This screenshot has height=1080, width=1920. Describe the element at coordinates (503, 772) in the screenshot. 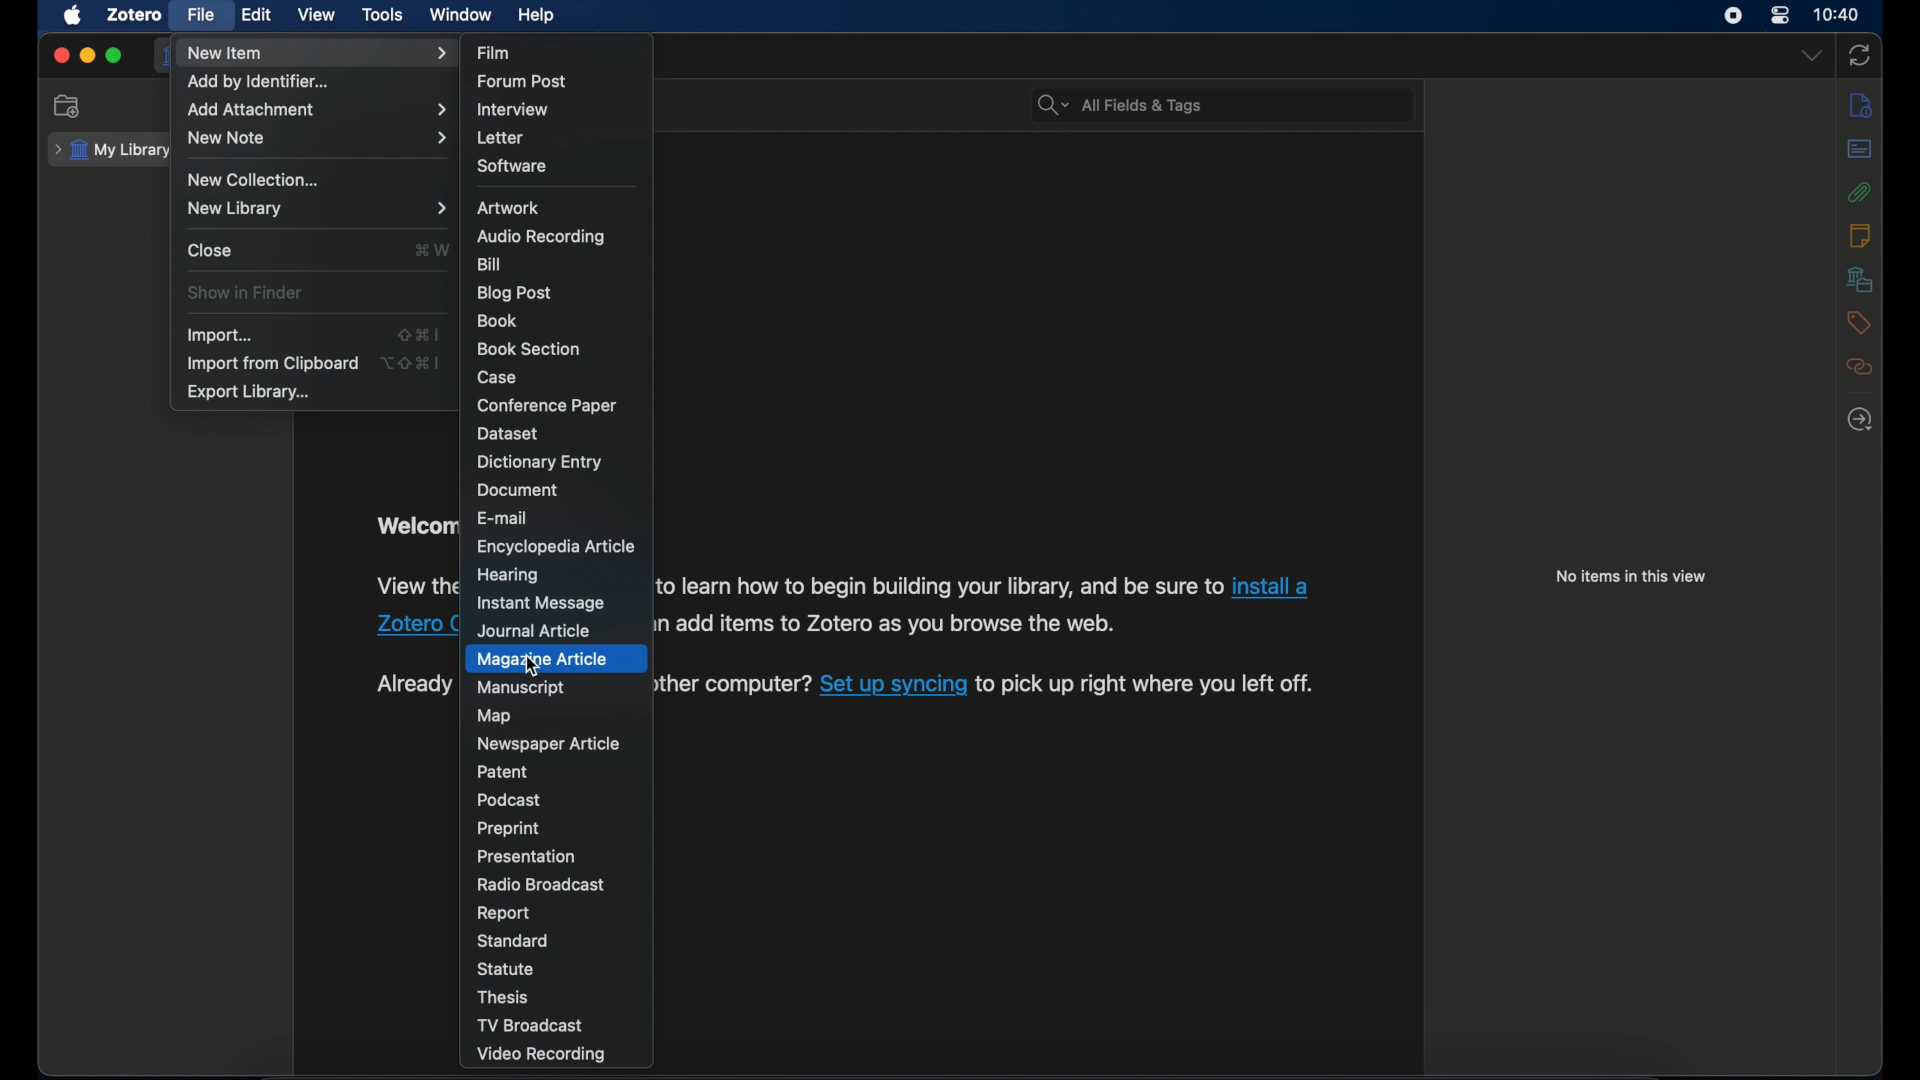

I see `patent` at that location.